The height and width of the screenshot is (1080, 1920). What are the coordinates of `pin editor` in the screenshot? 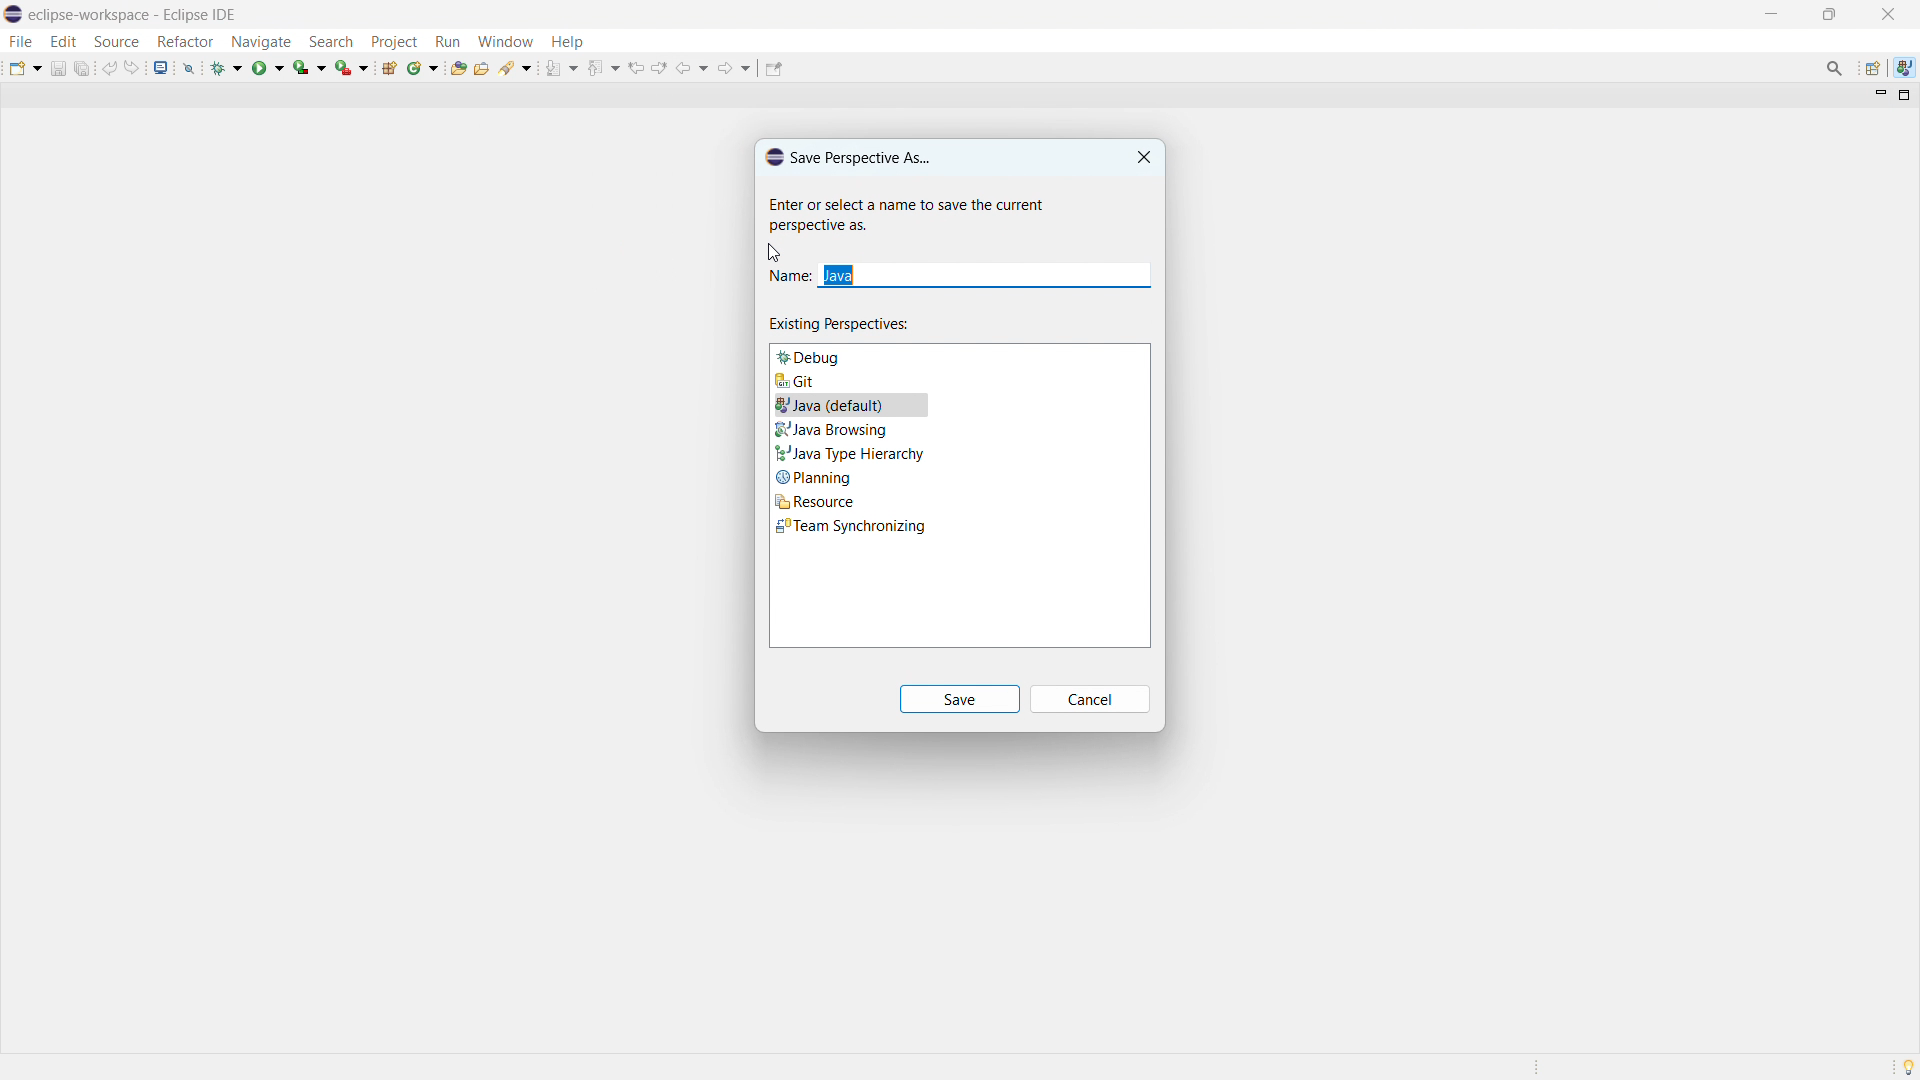 It's located at (774, 69).